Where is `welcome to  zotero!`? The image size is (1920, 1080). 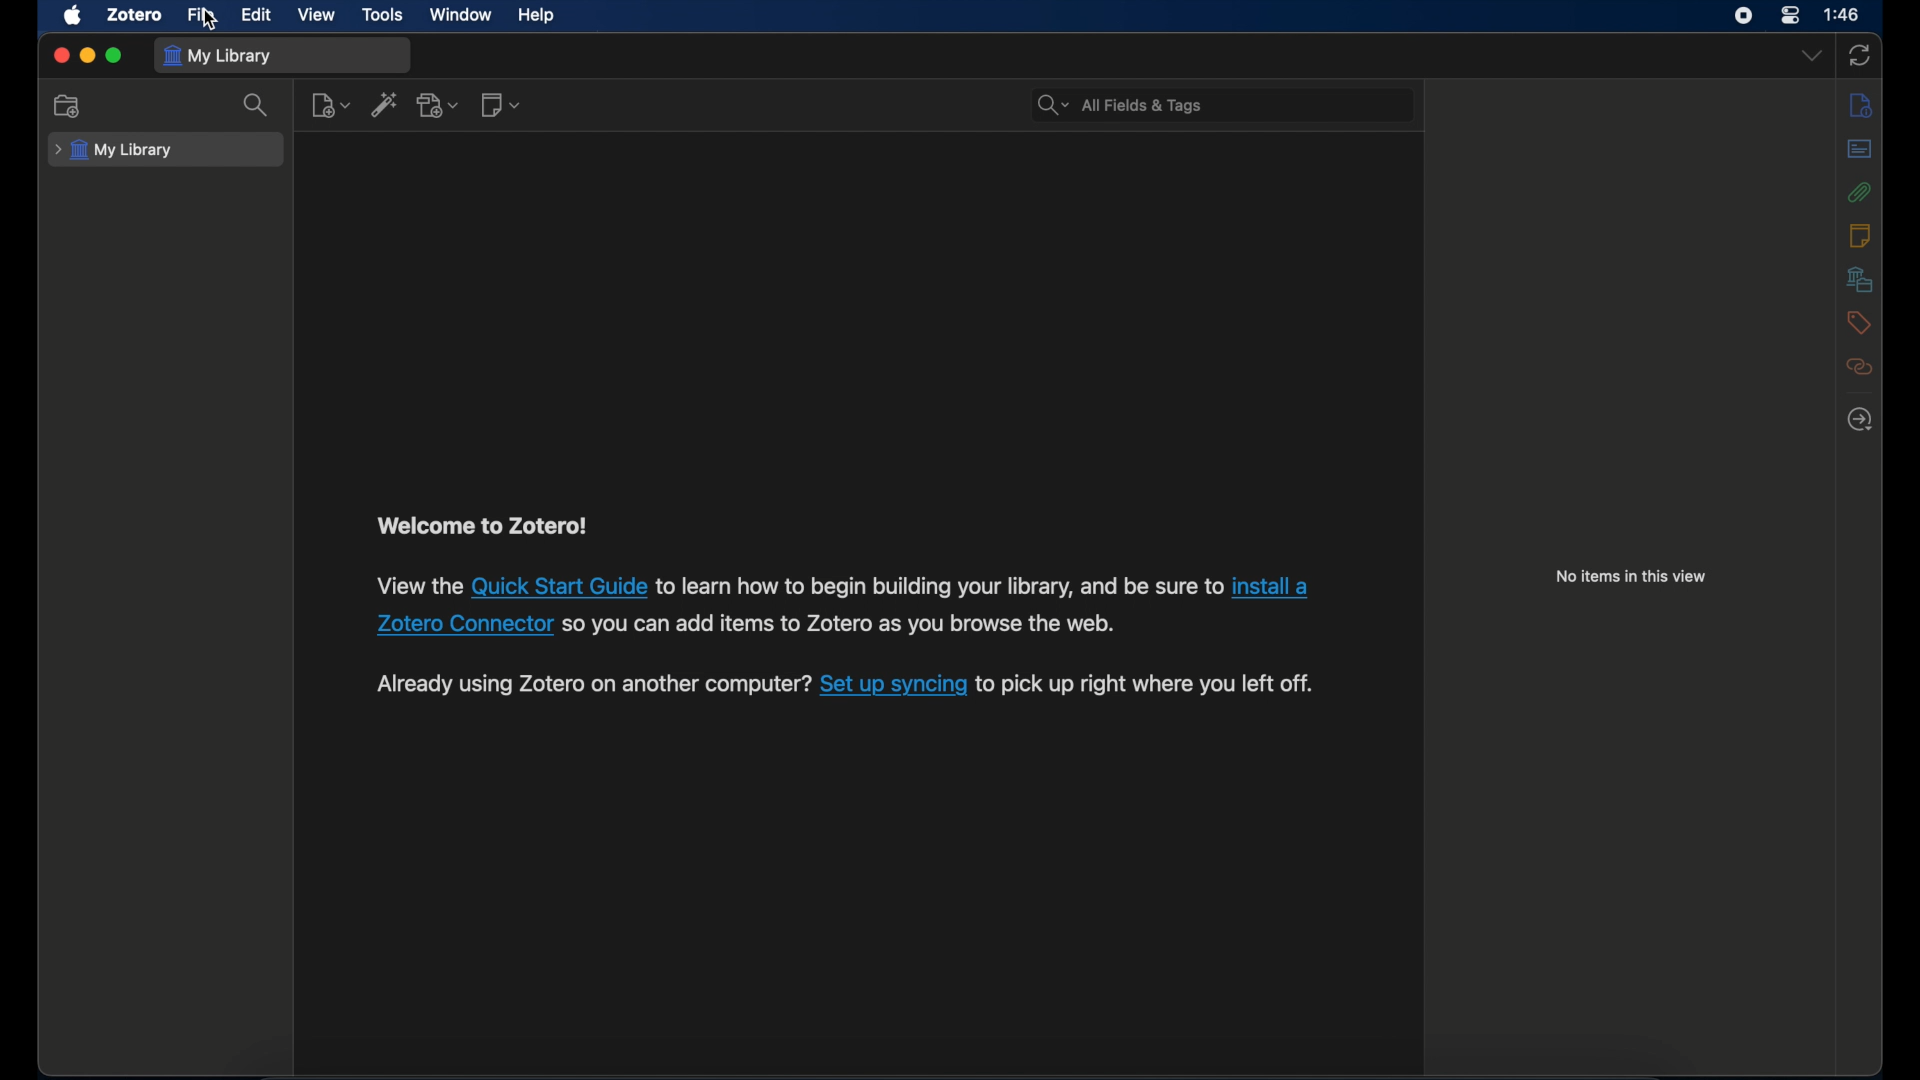 welcome to  zotero! is located at coordinates (479, 526).